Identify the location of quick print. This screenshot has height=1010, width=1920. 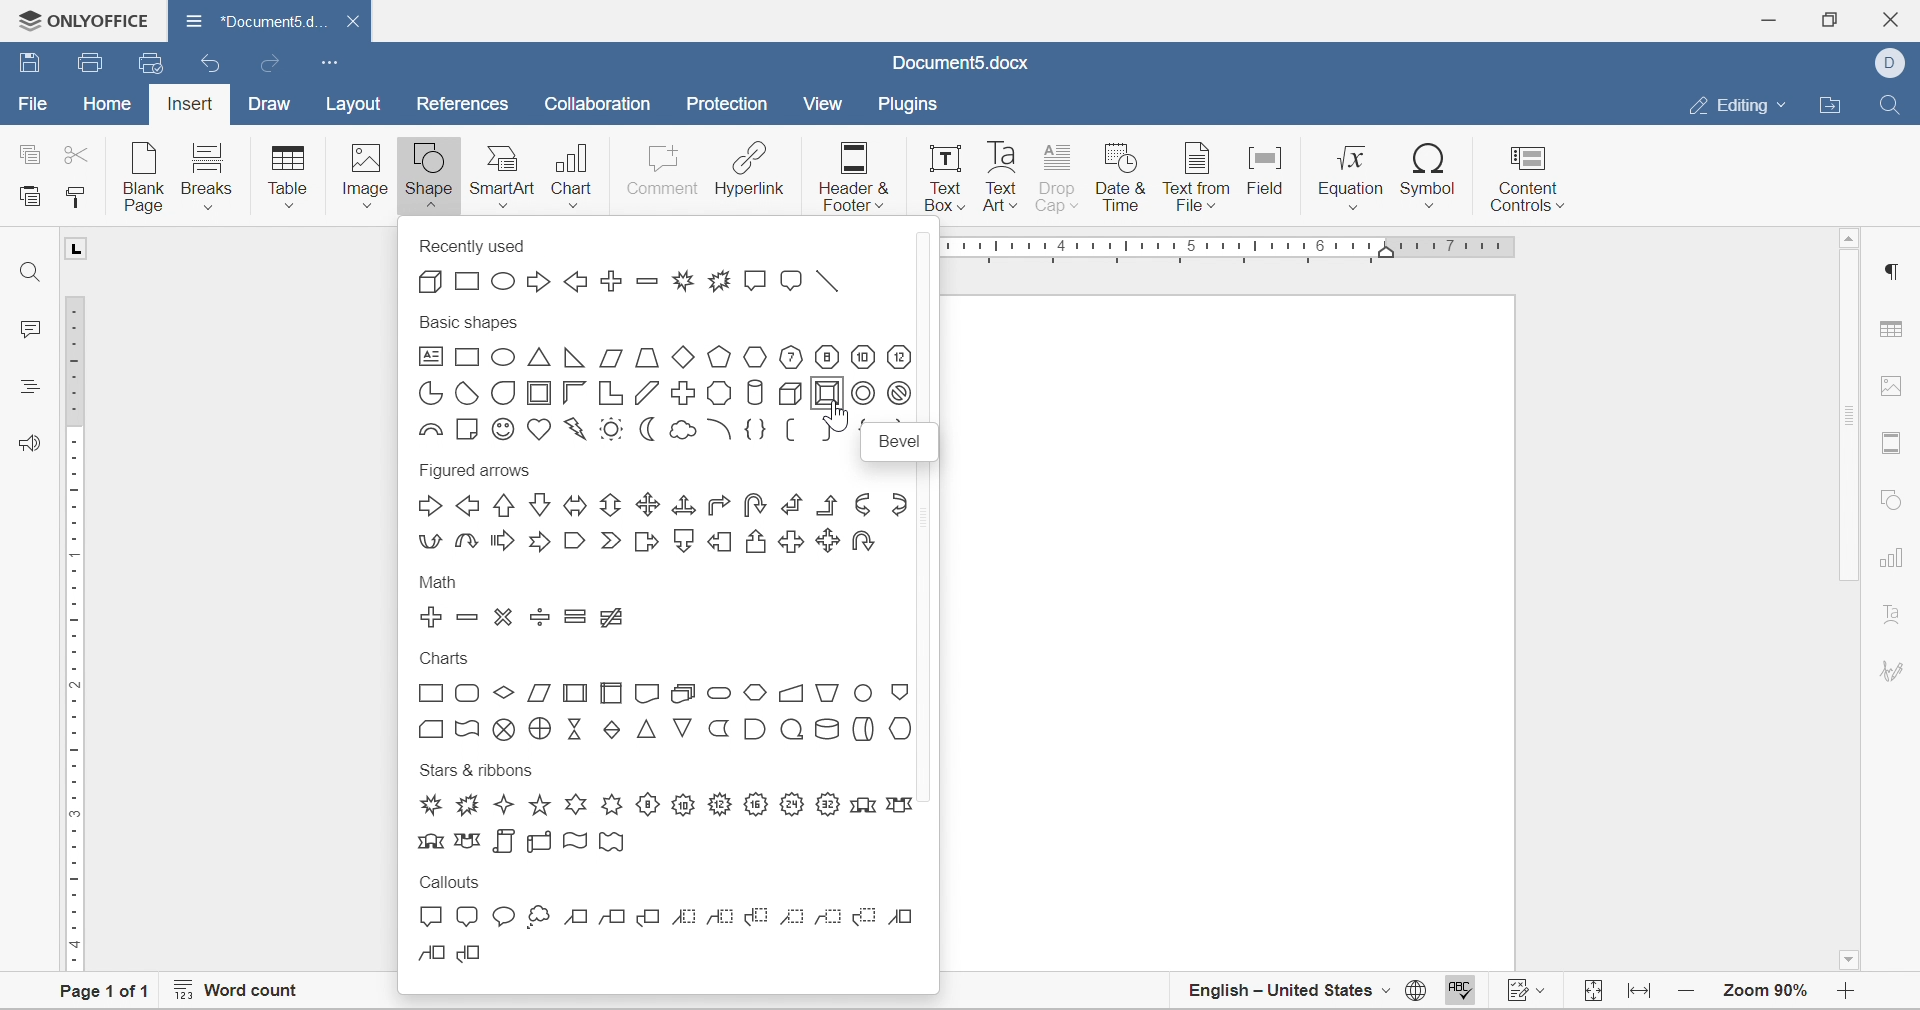
(152, 60).